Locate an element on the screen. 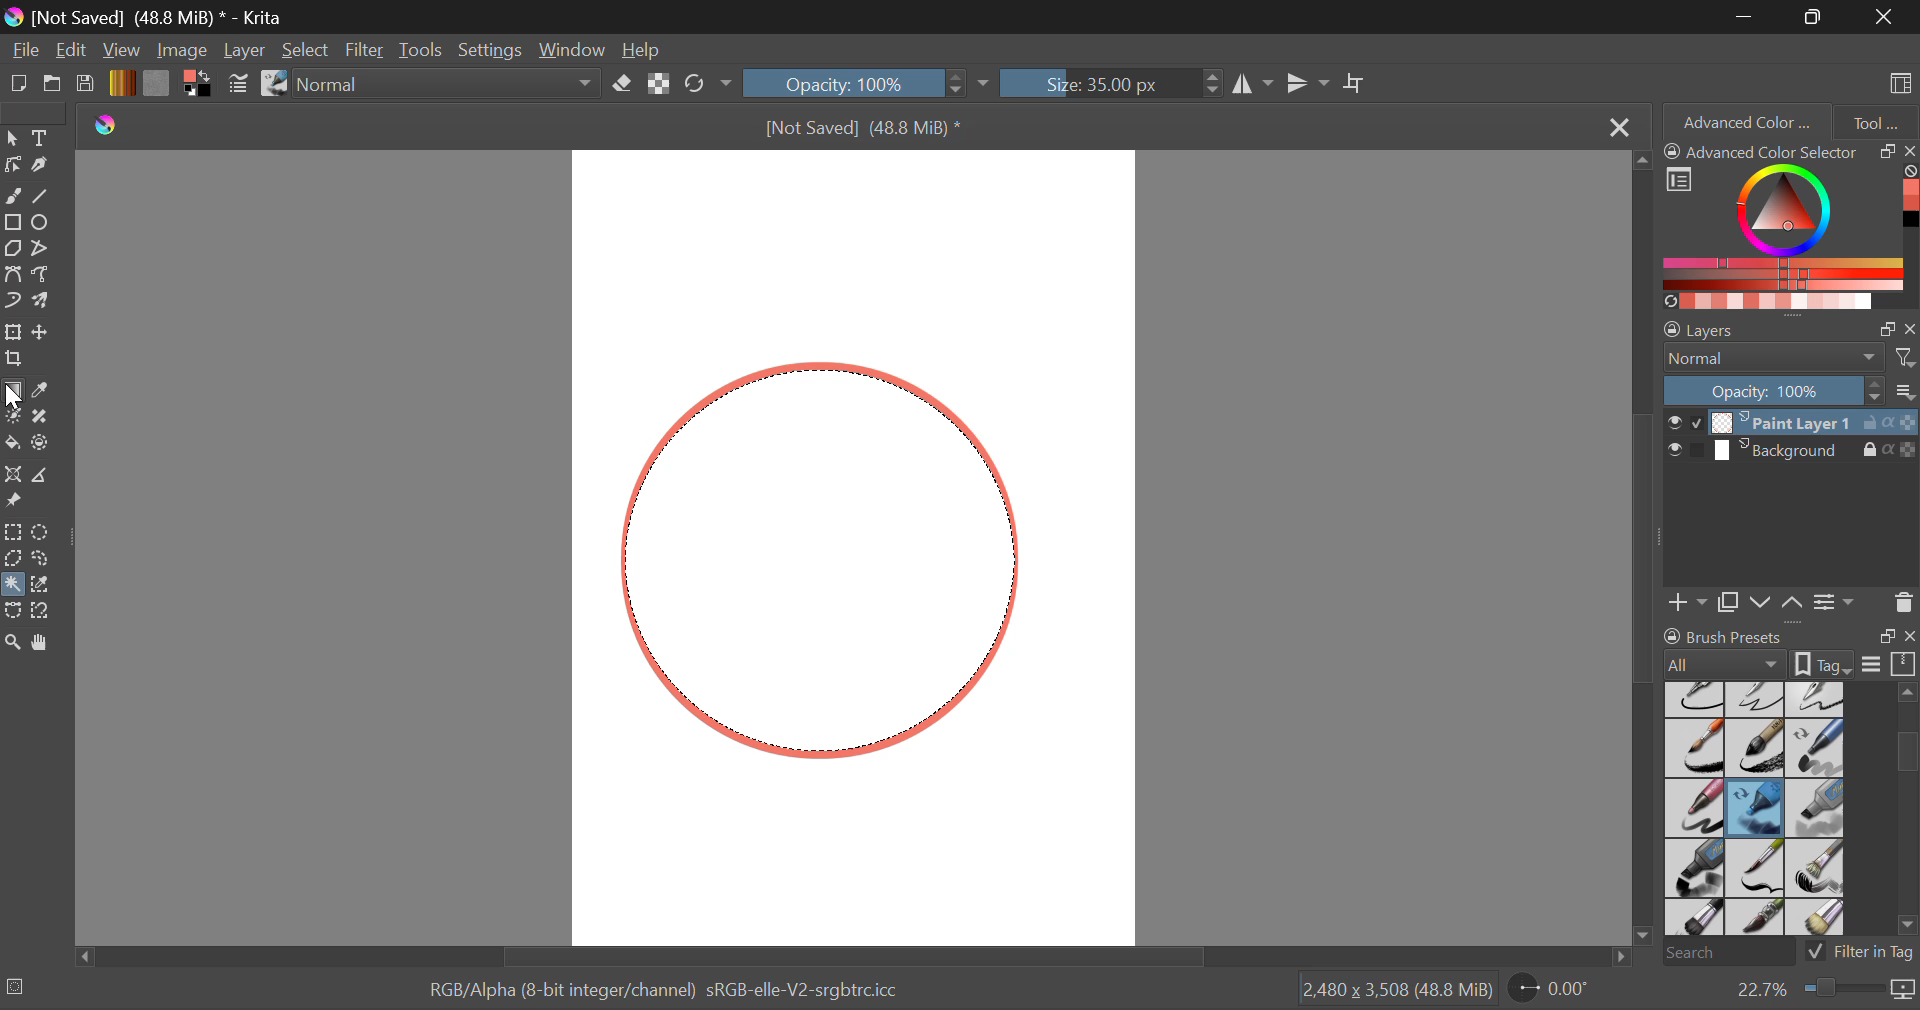 The height and width of the screenshot is (1010, 1920). Multibrush Tool is located at coordinates (47, 302).